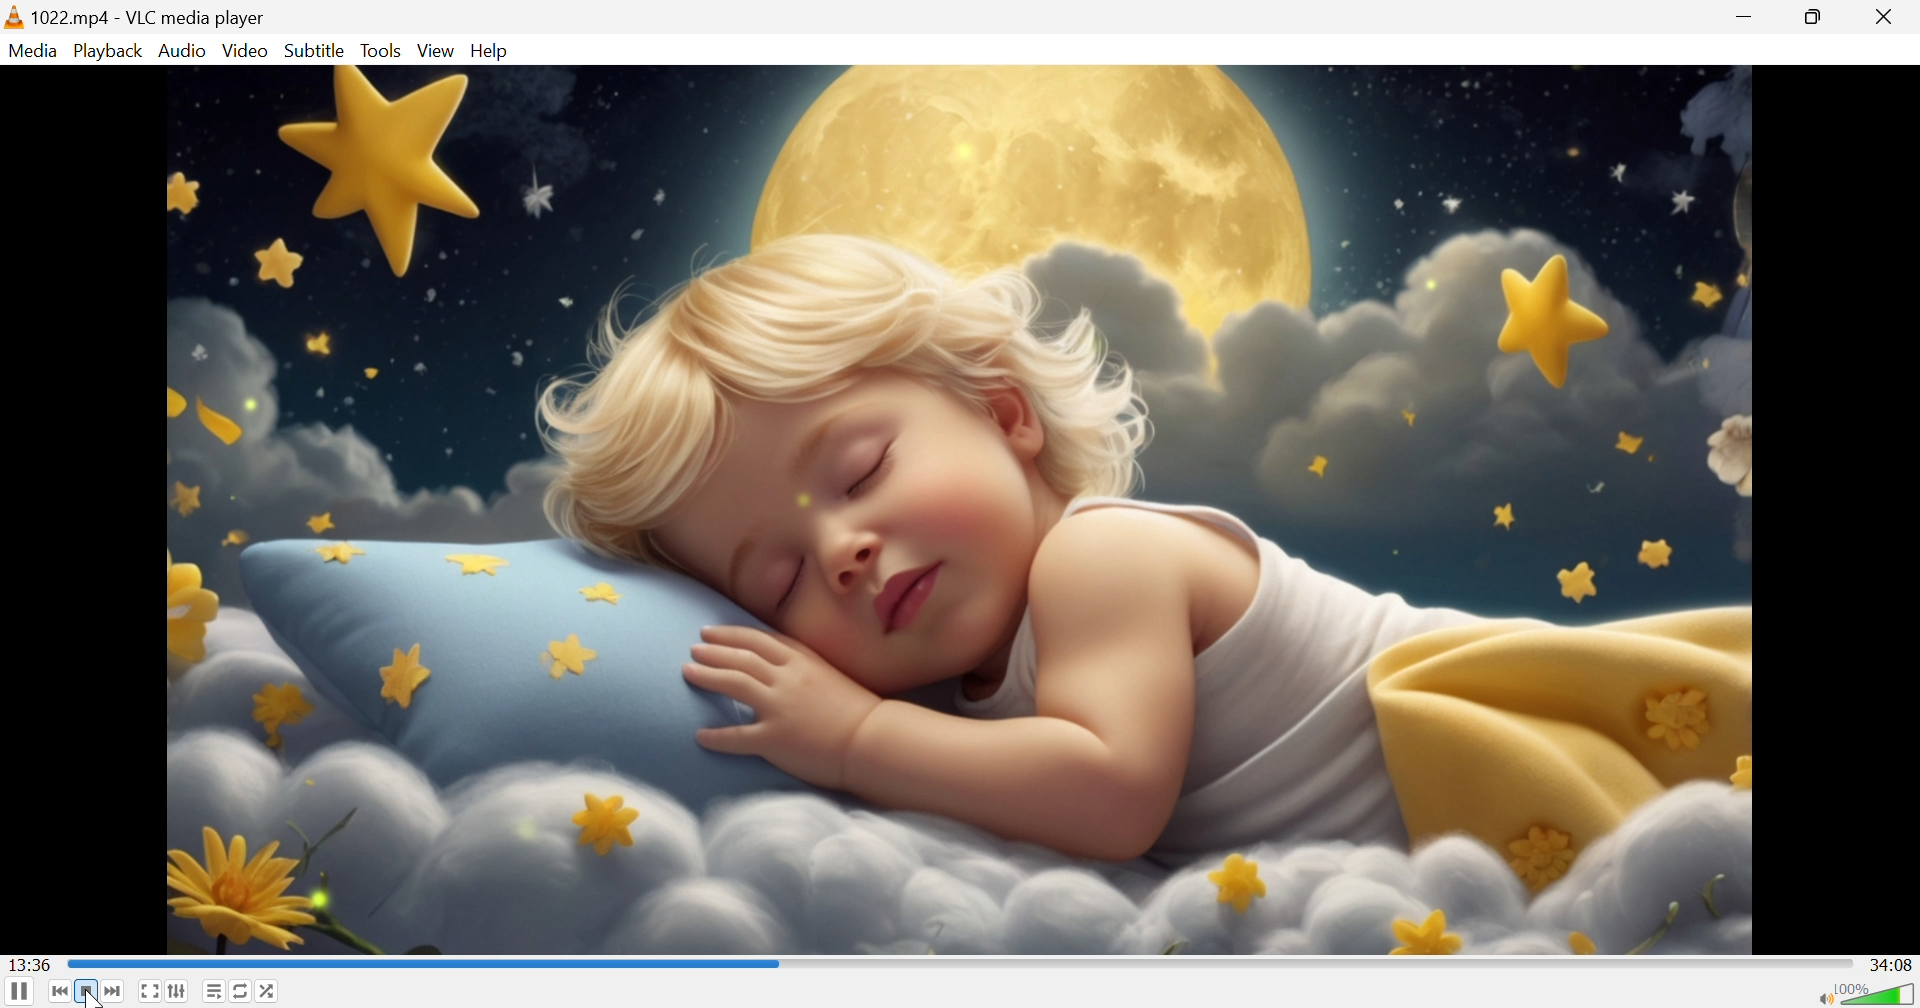  I want to click on Restore down, so click(1818, 17).